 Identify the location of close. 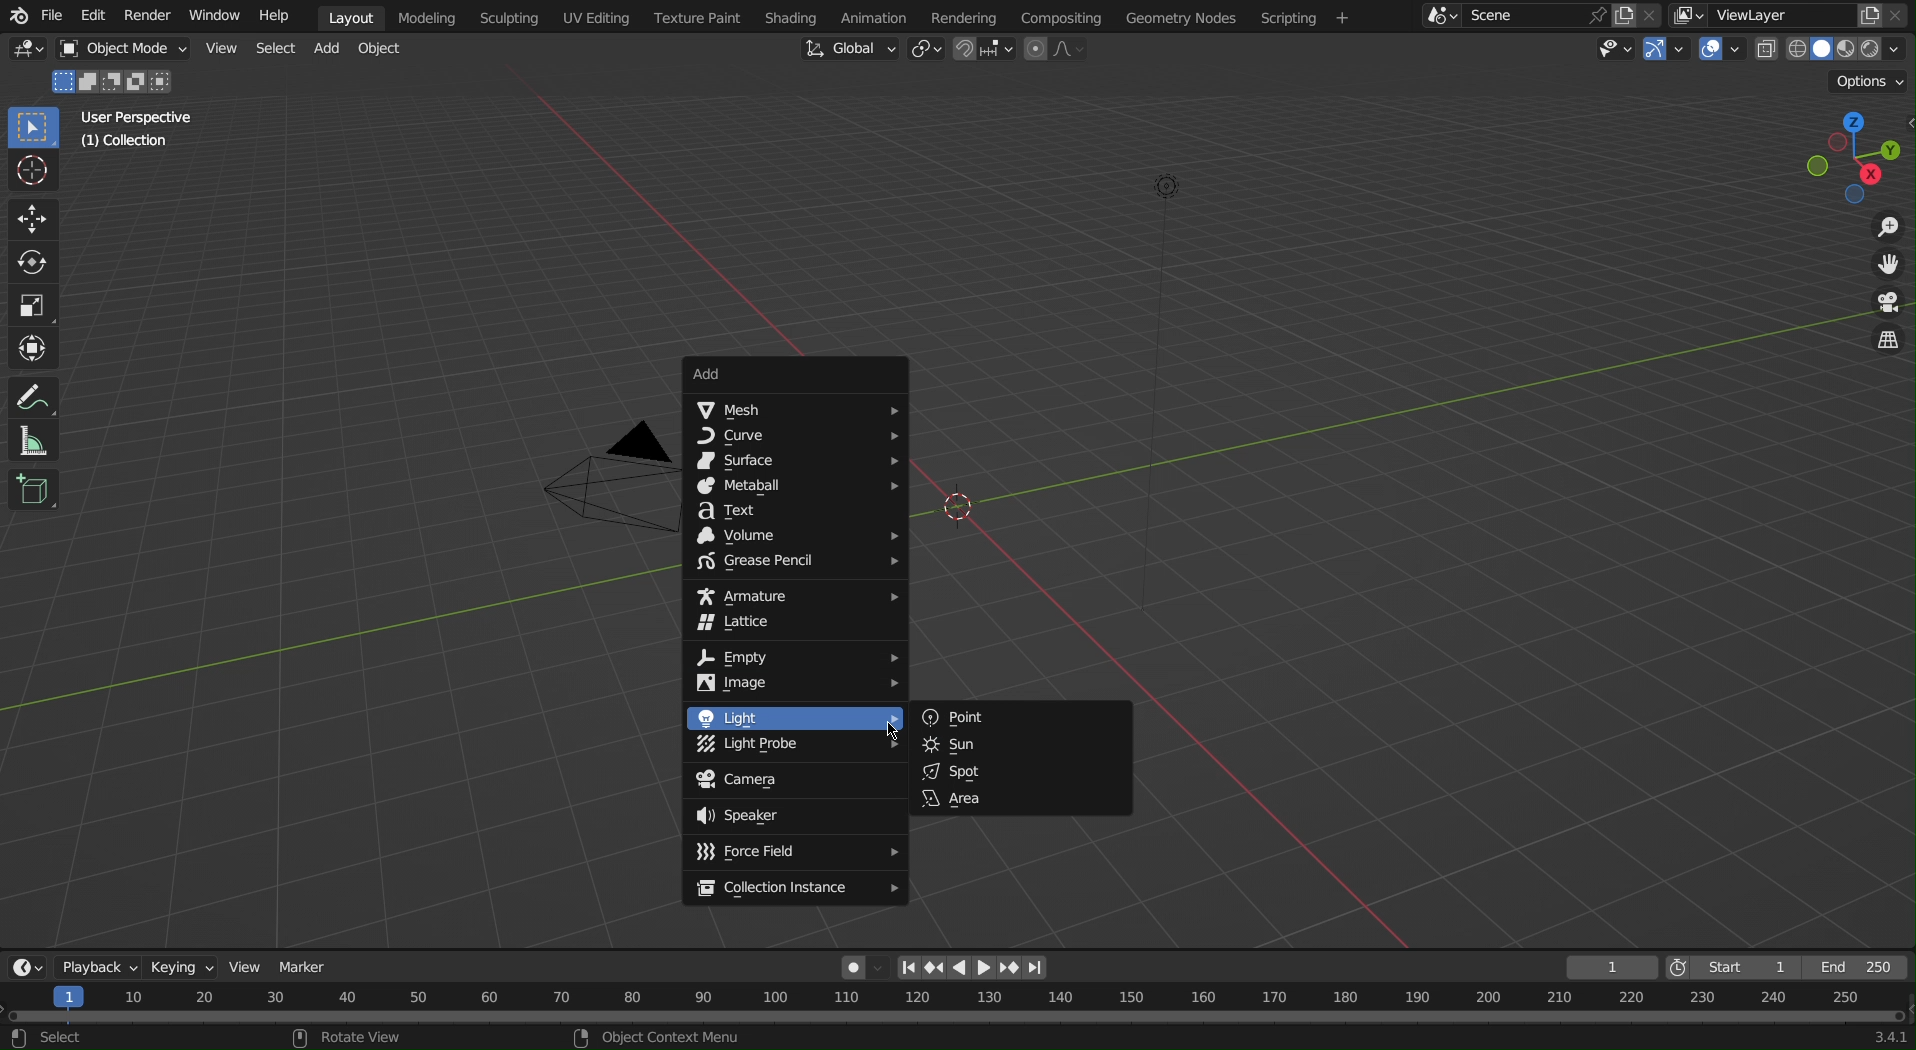
(1653, 14).